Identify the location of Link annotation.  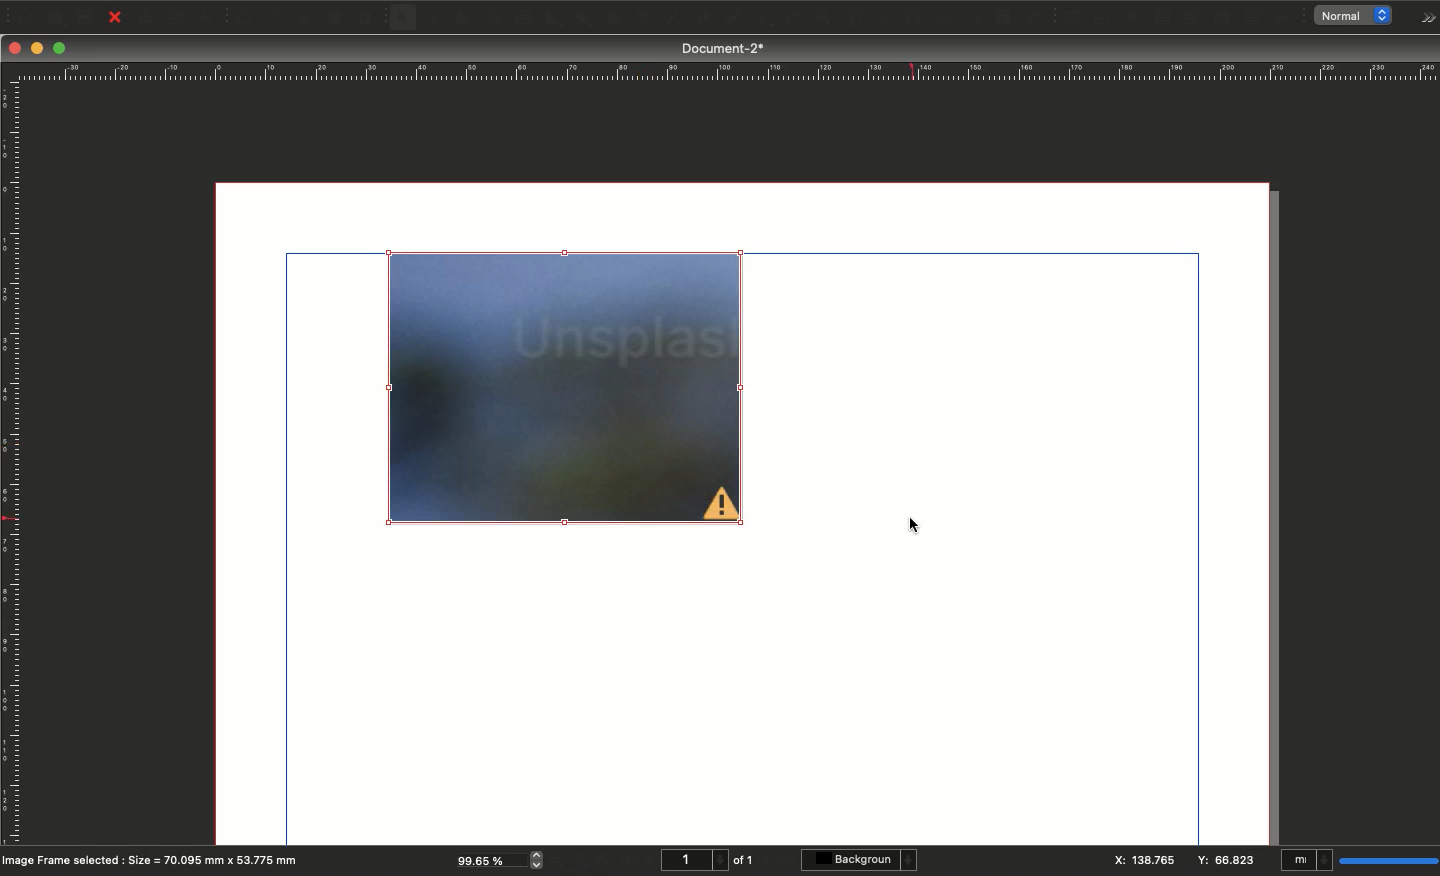
(1286, 18).